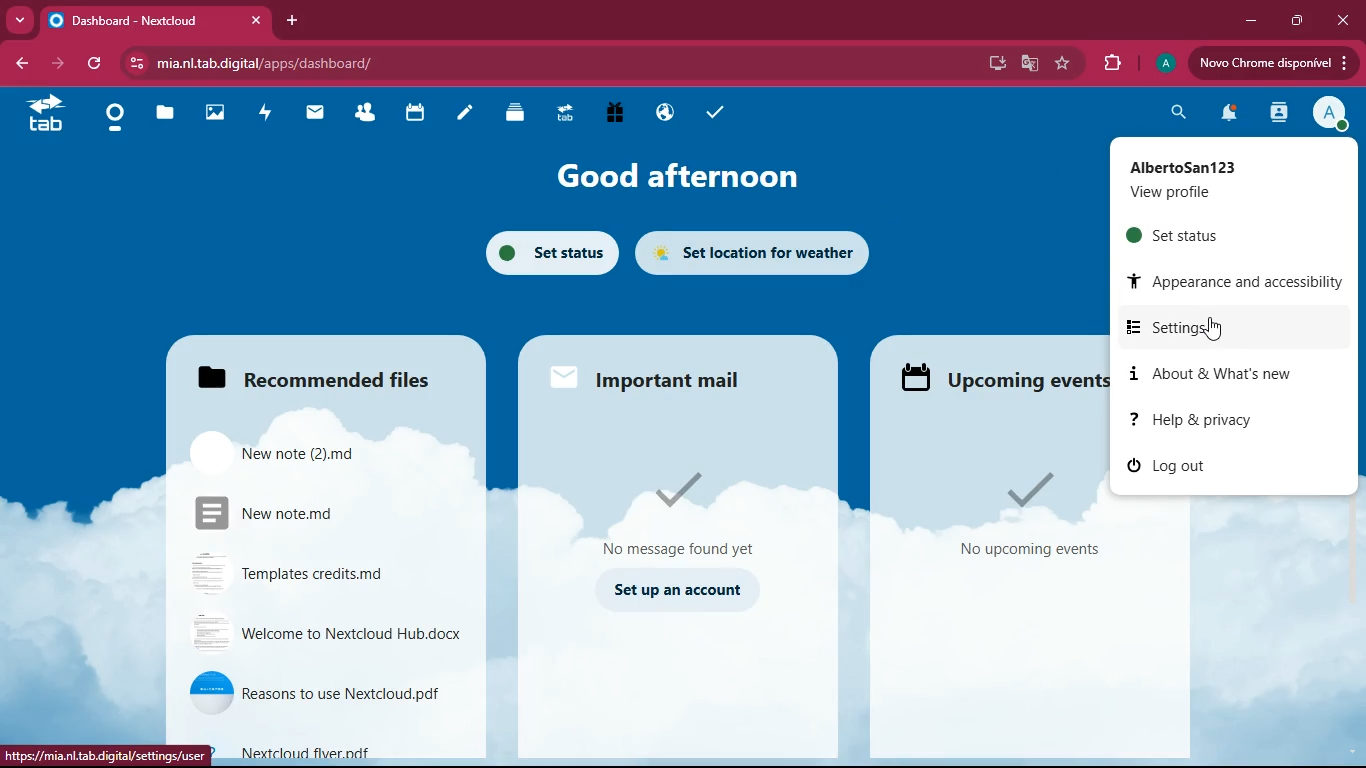 This screenshot has height=768, width=1366. What do you see at coordinates (1230, 179) in the screenshot?
I see `profile` at bounding box center [1230, 179].